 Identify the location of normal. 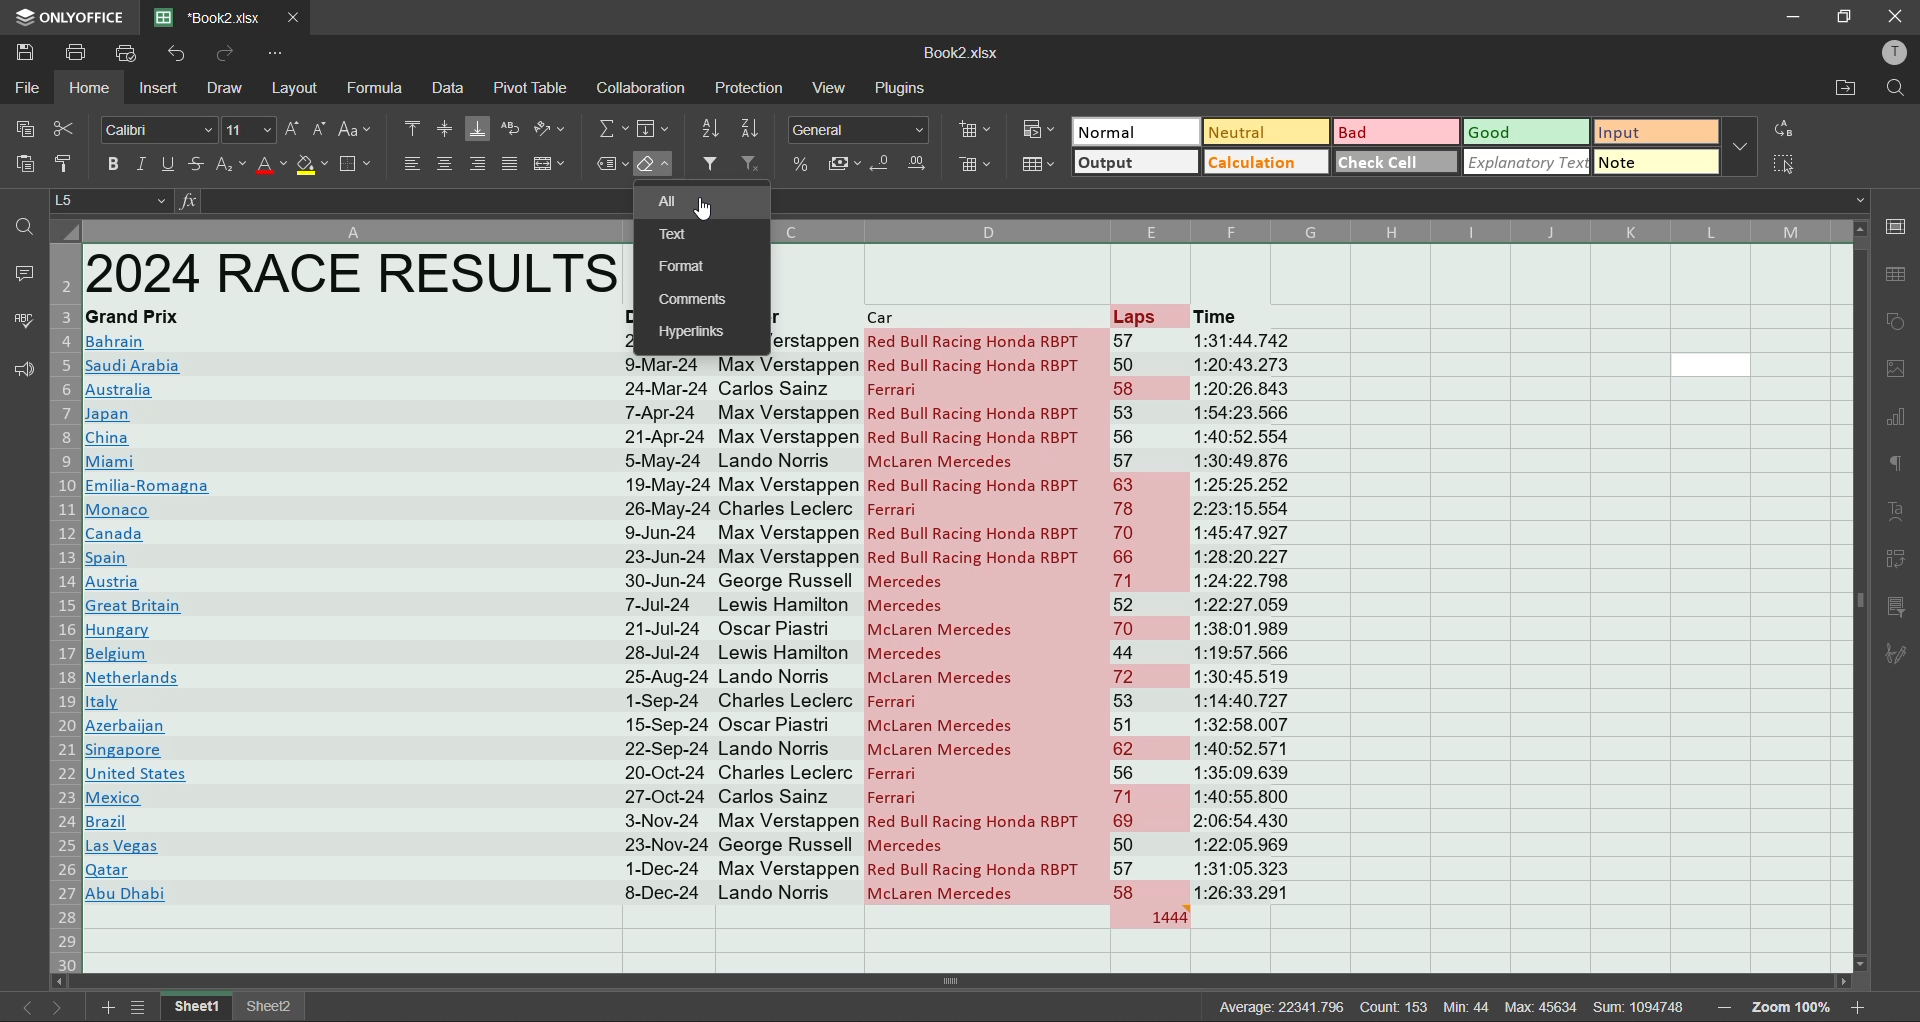
(1135, 130).